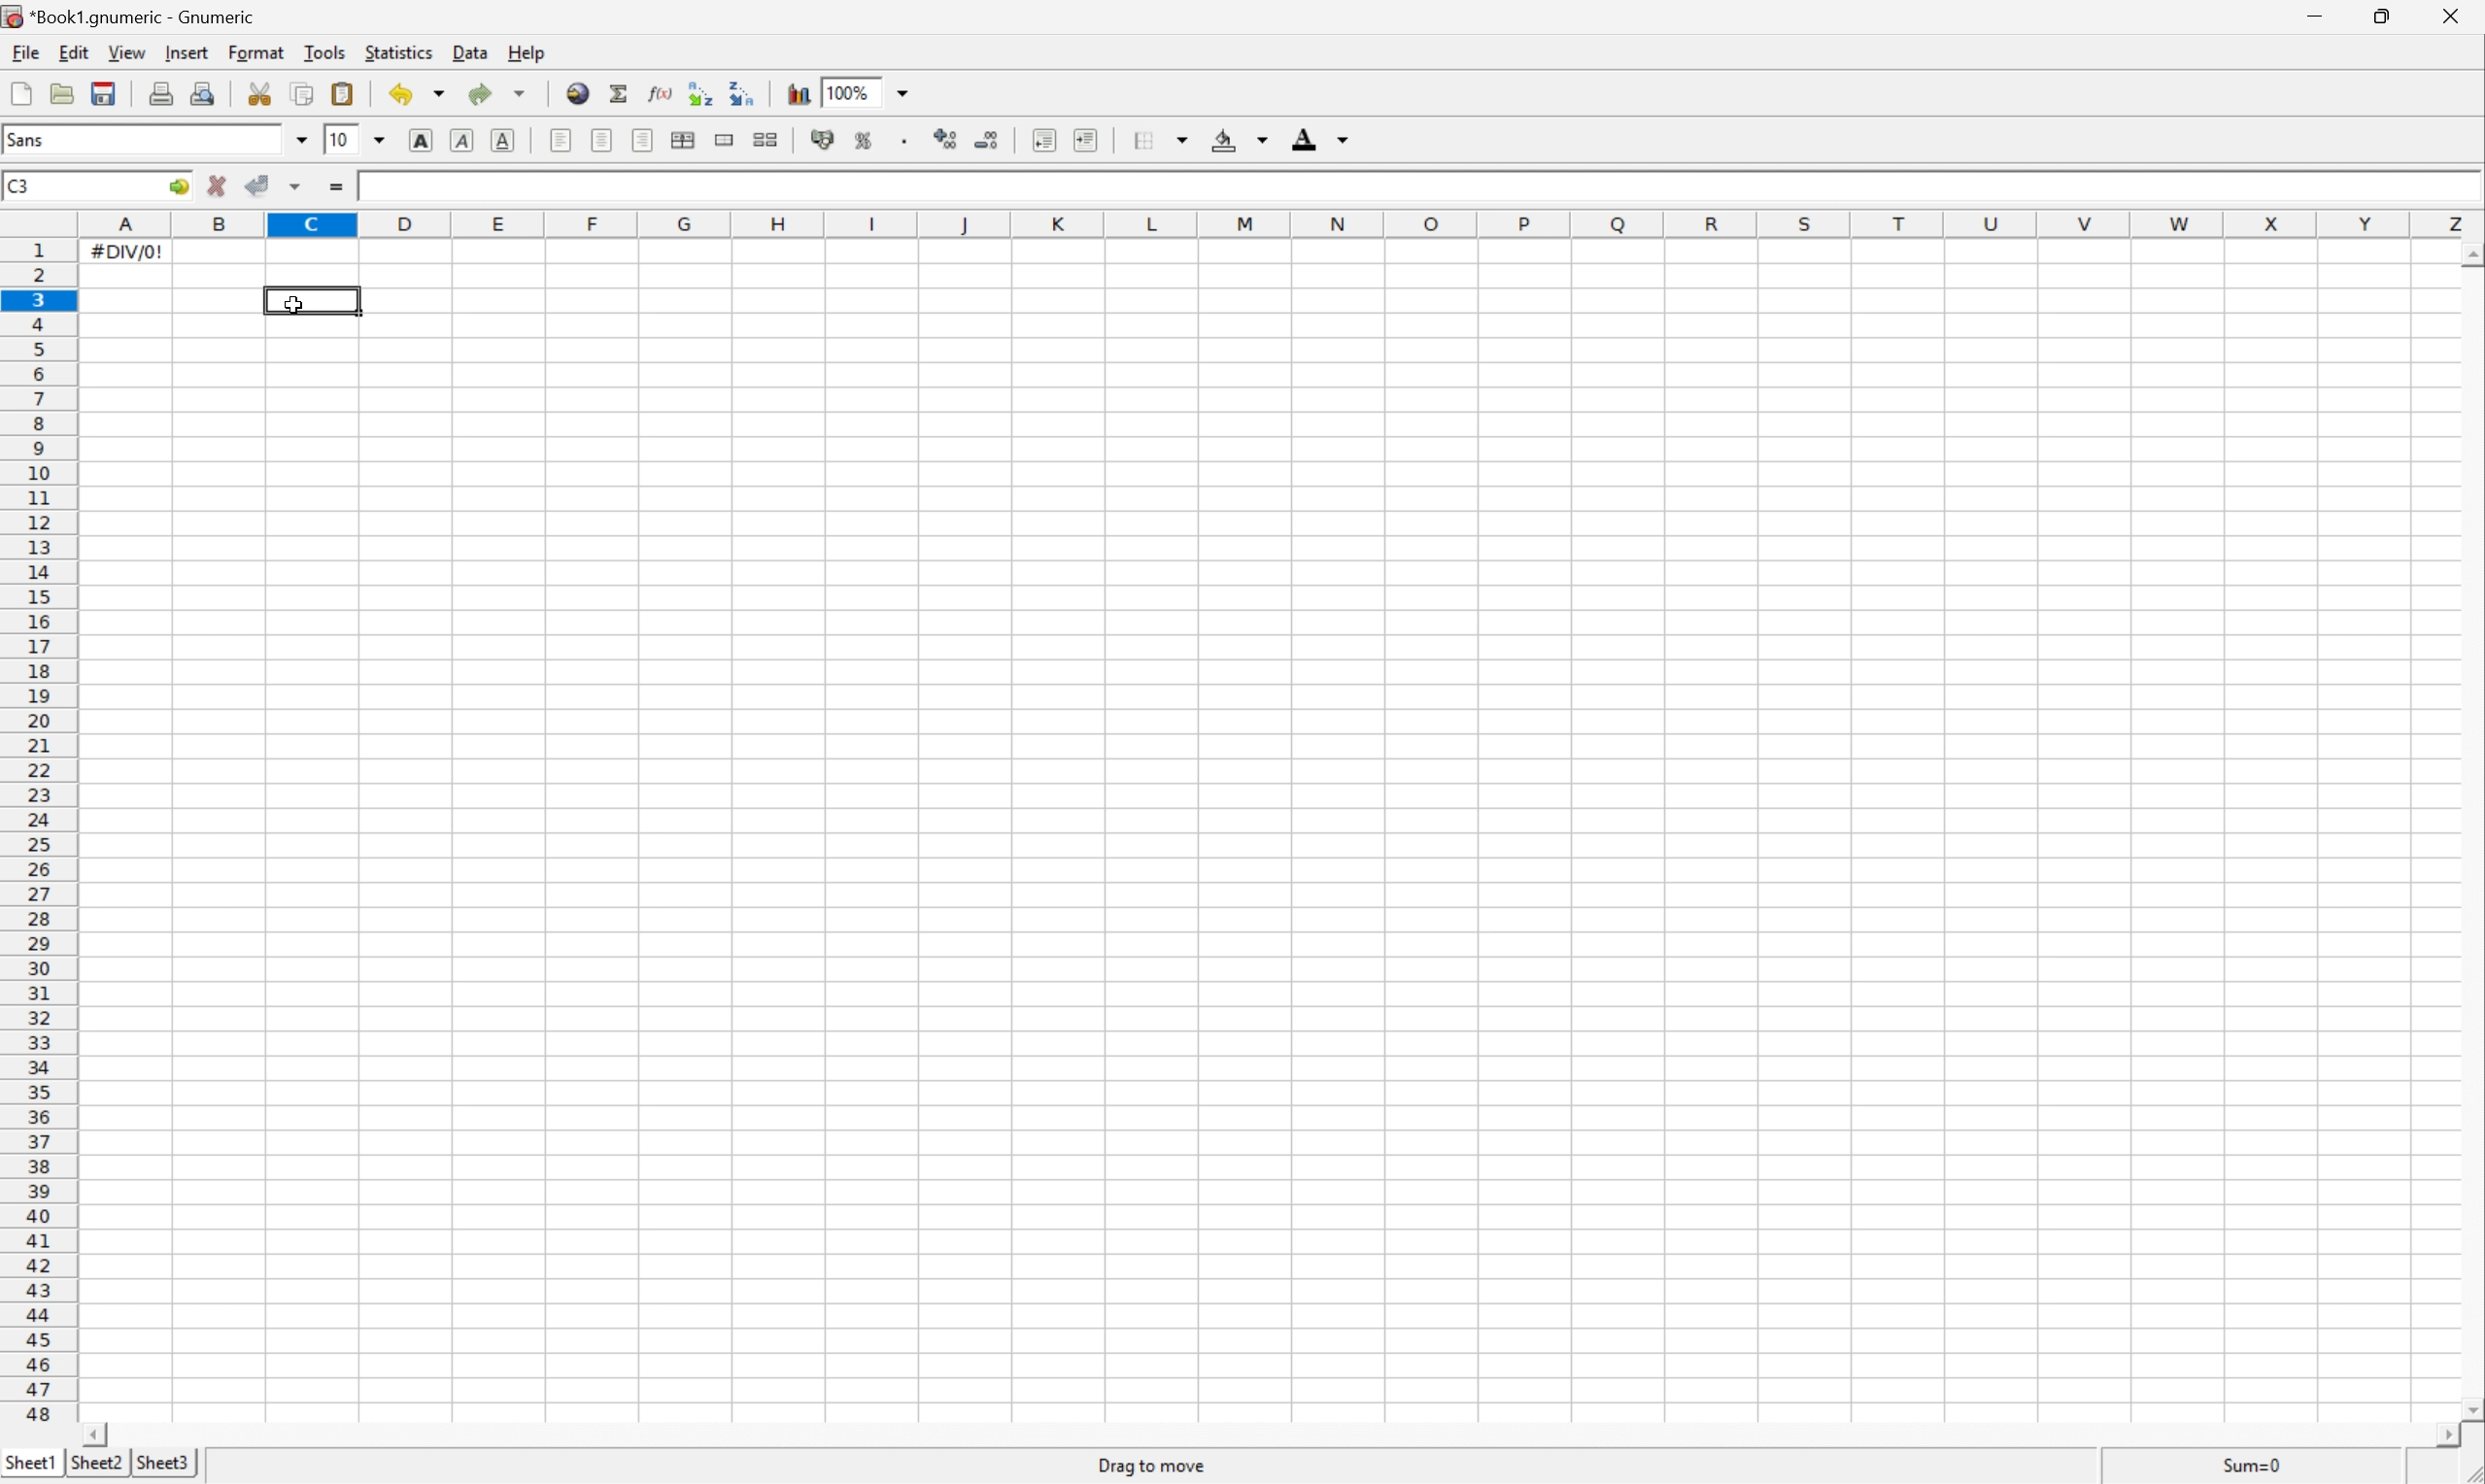 This screenshot has width=2485, height=1484. I want to click on *Book1.gnumeric - Gnumeric, so click(132, 16).